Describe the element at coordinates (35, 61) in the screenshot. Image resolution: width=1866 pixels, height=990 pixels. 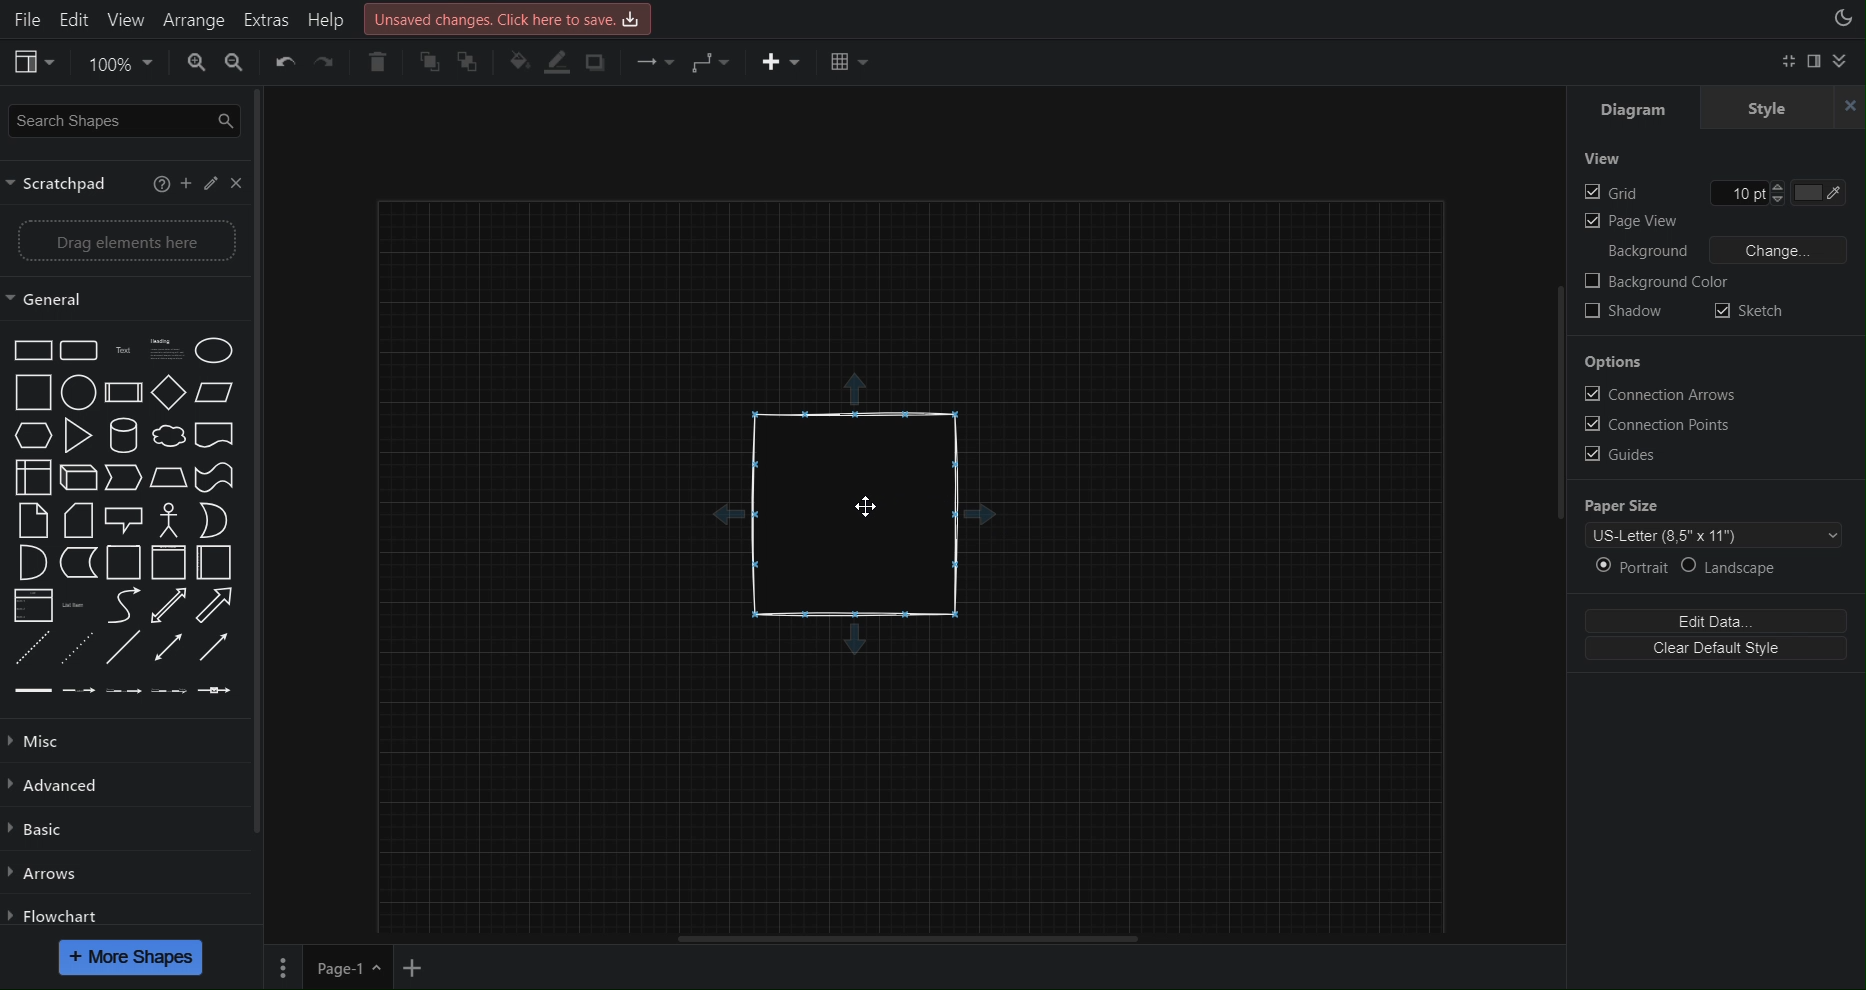
I see `View` at that location.